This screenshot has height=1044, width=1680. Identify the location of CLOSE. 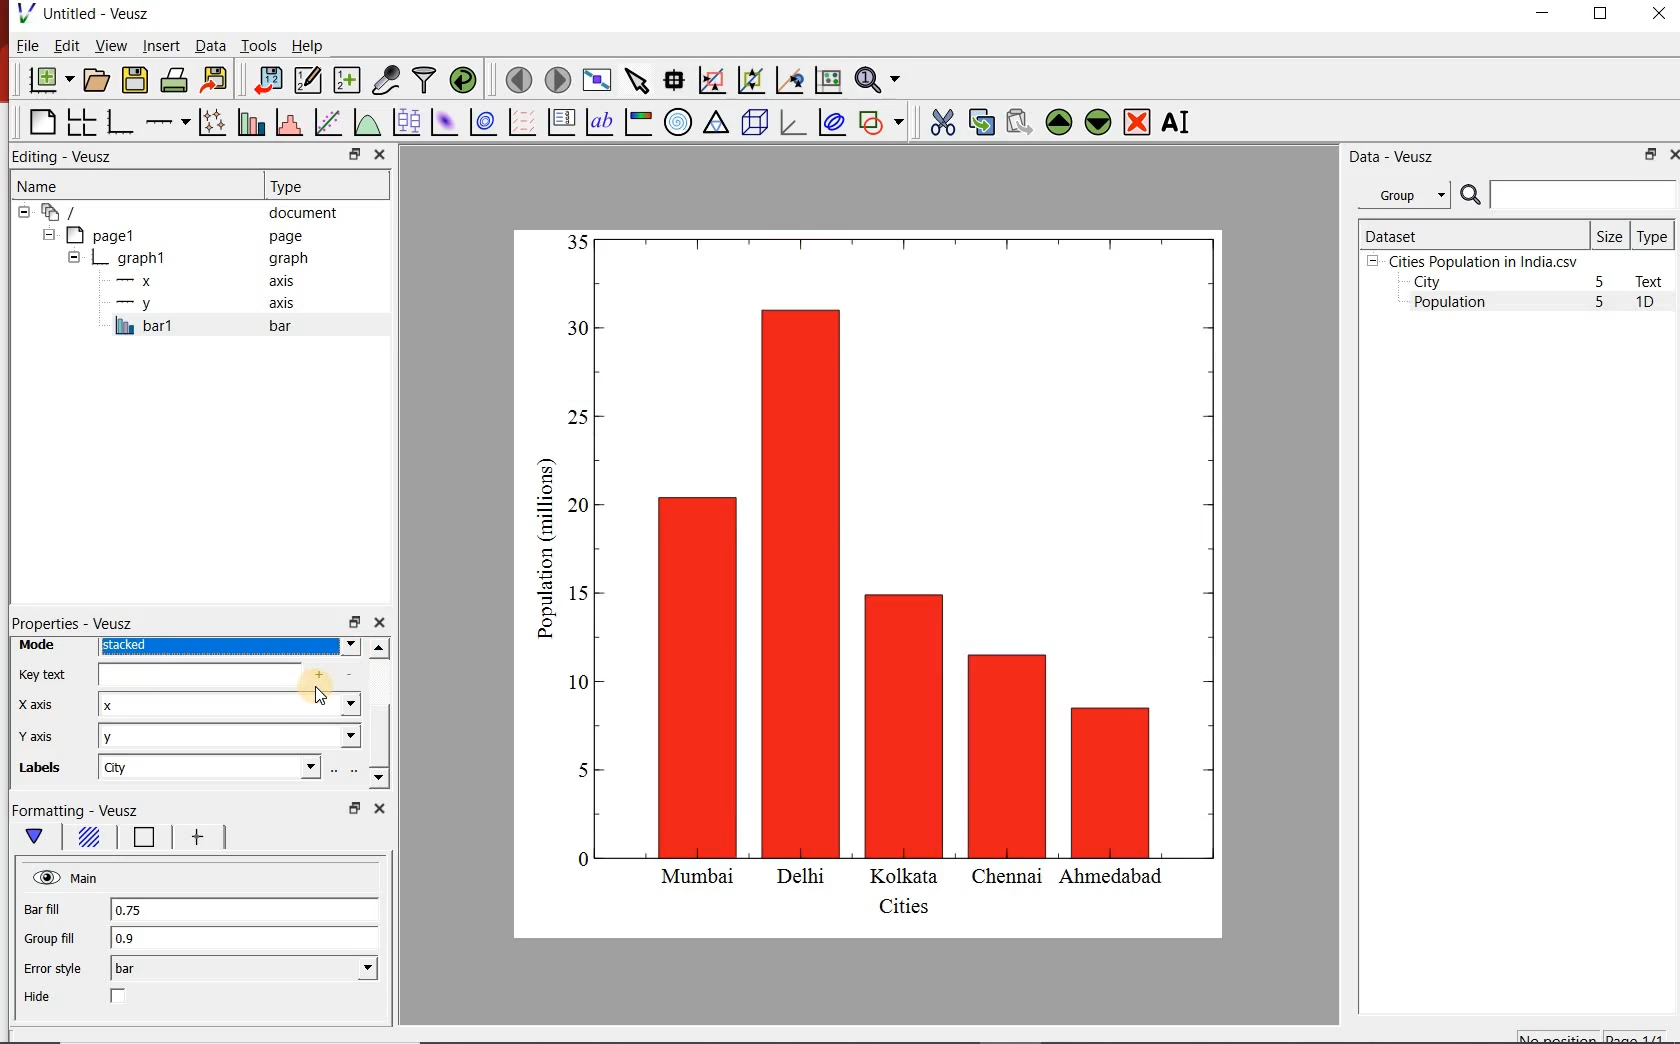
(1657, 16).